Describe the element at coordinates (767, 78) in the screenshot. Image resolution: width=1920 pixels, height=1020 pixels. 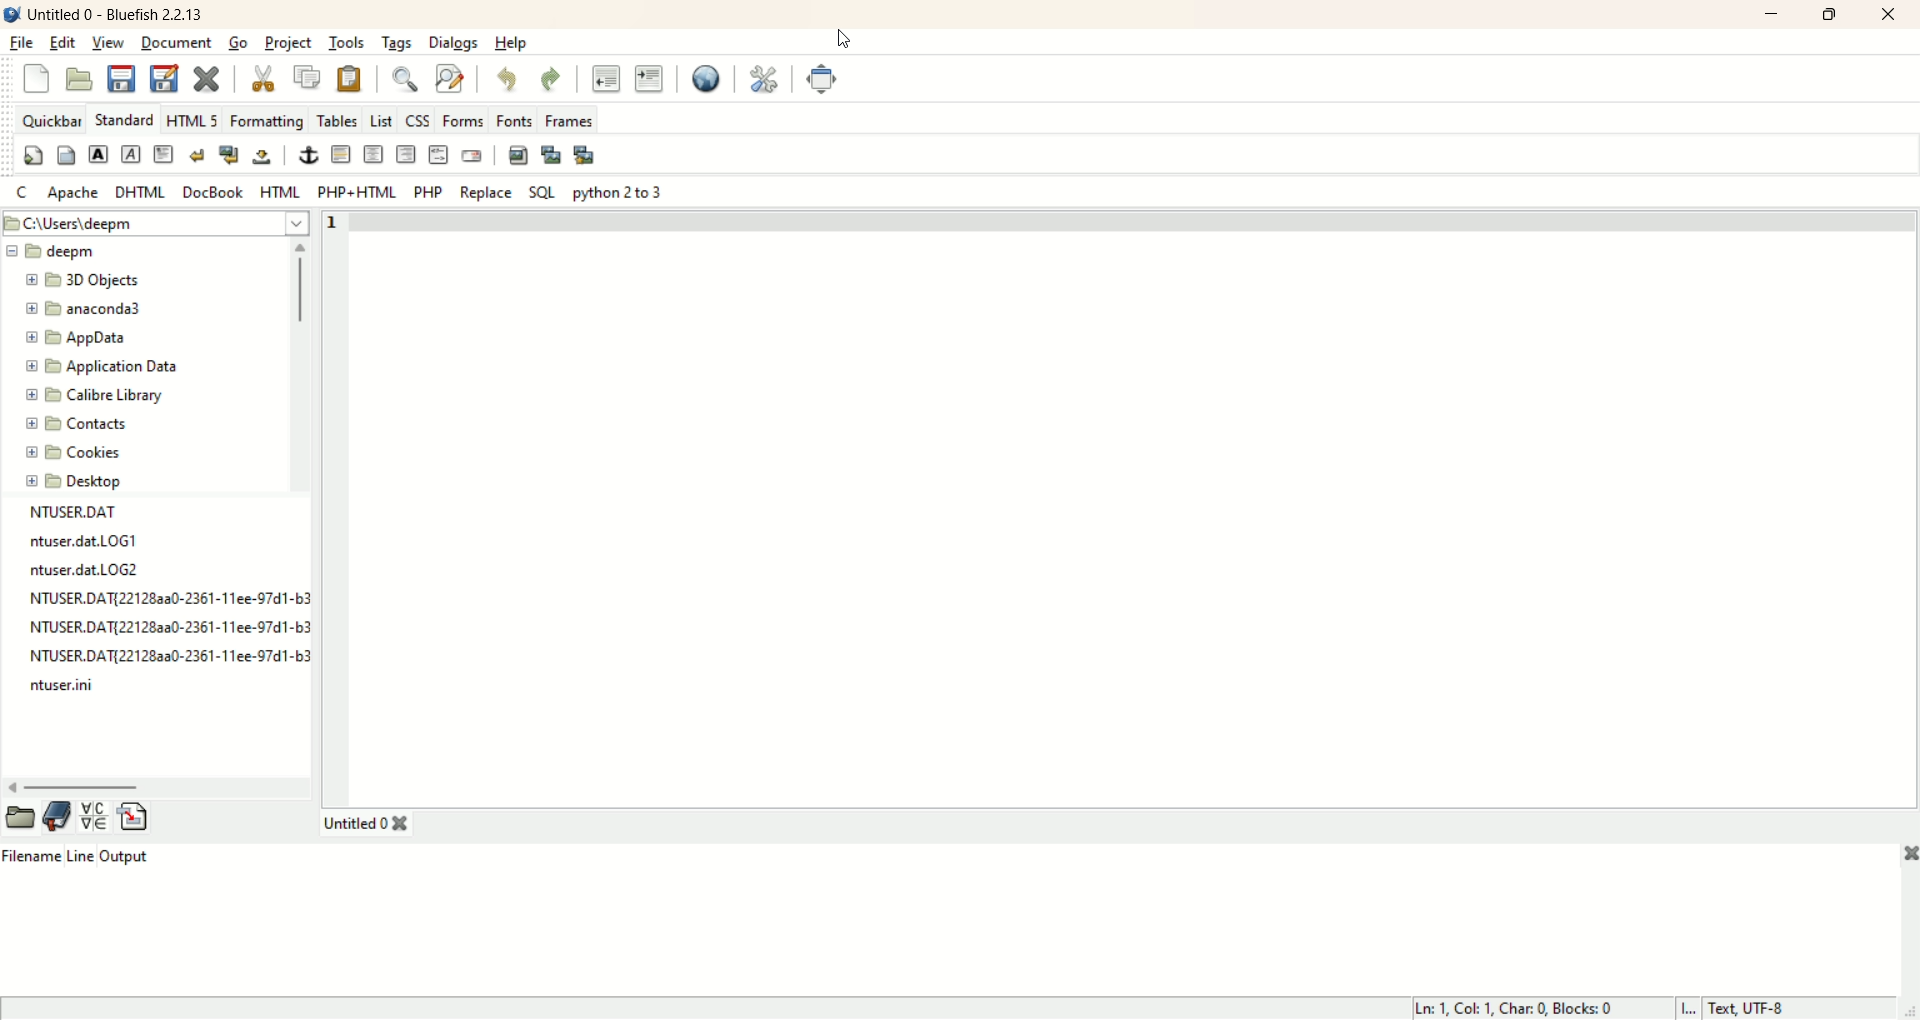
I see `edit preferences` at that location.